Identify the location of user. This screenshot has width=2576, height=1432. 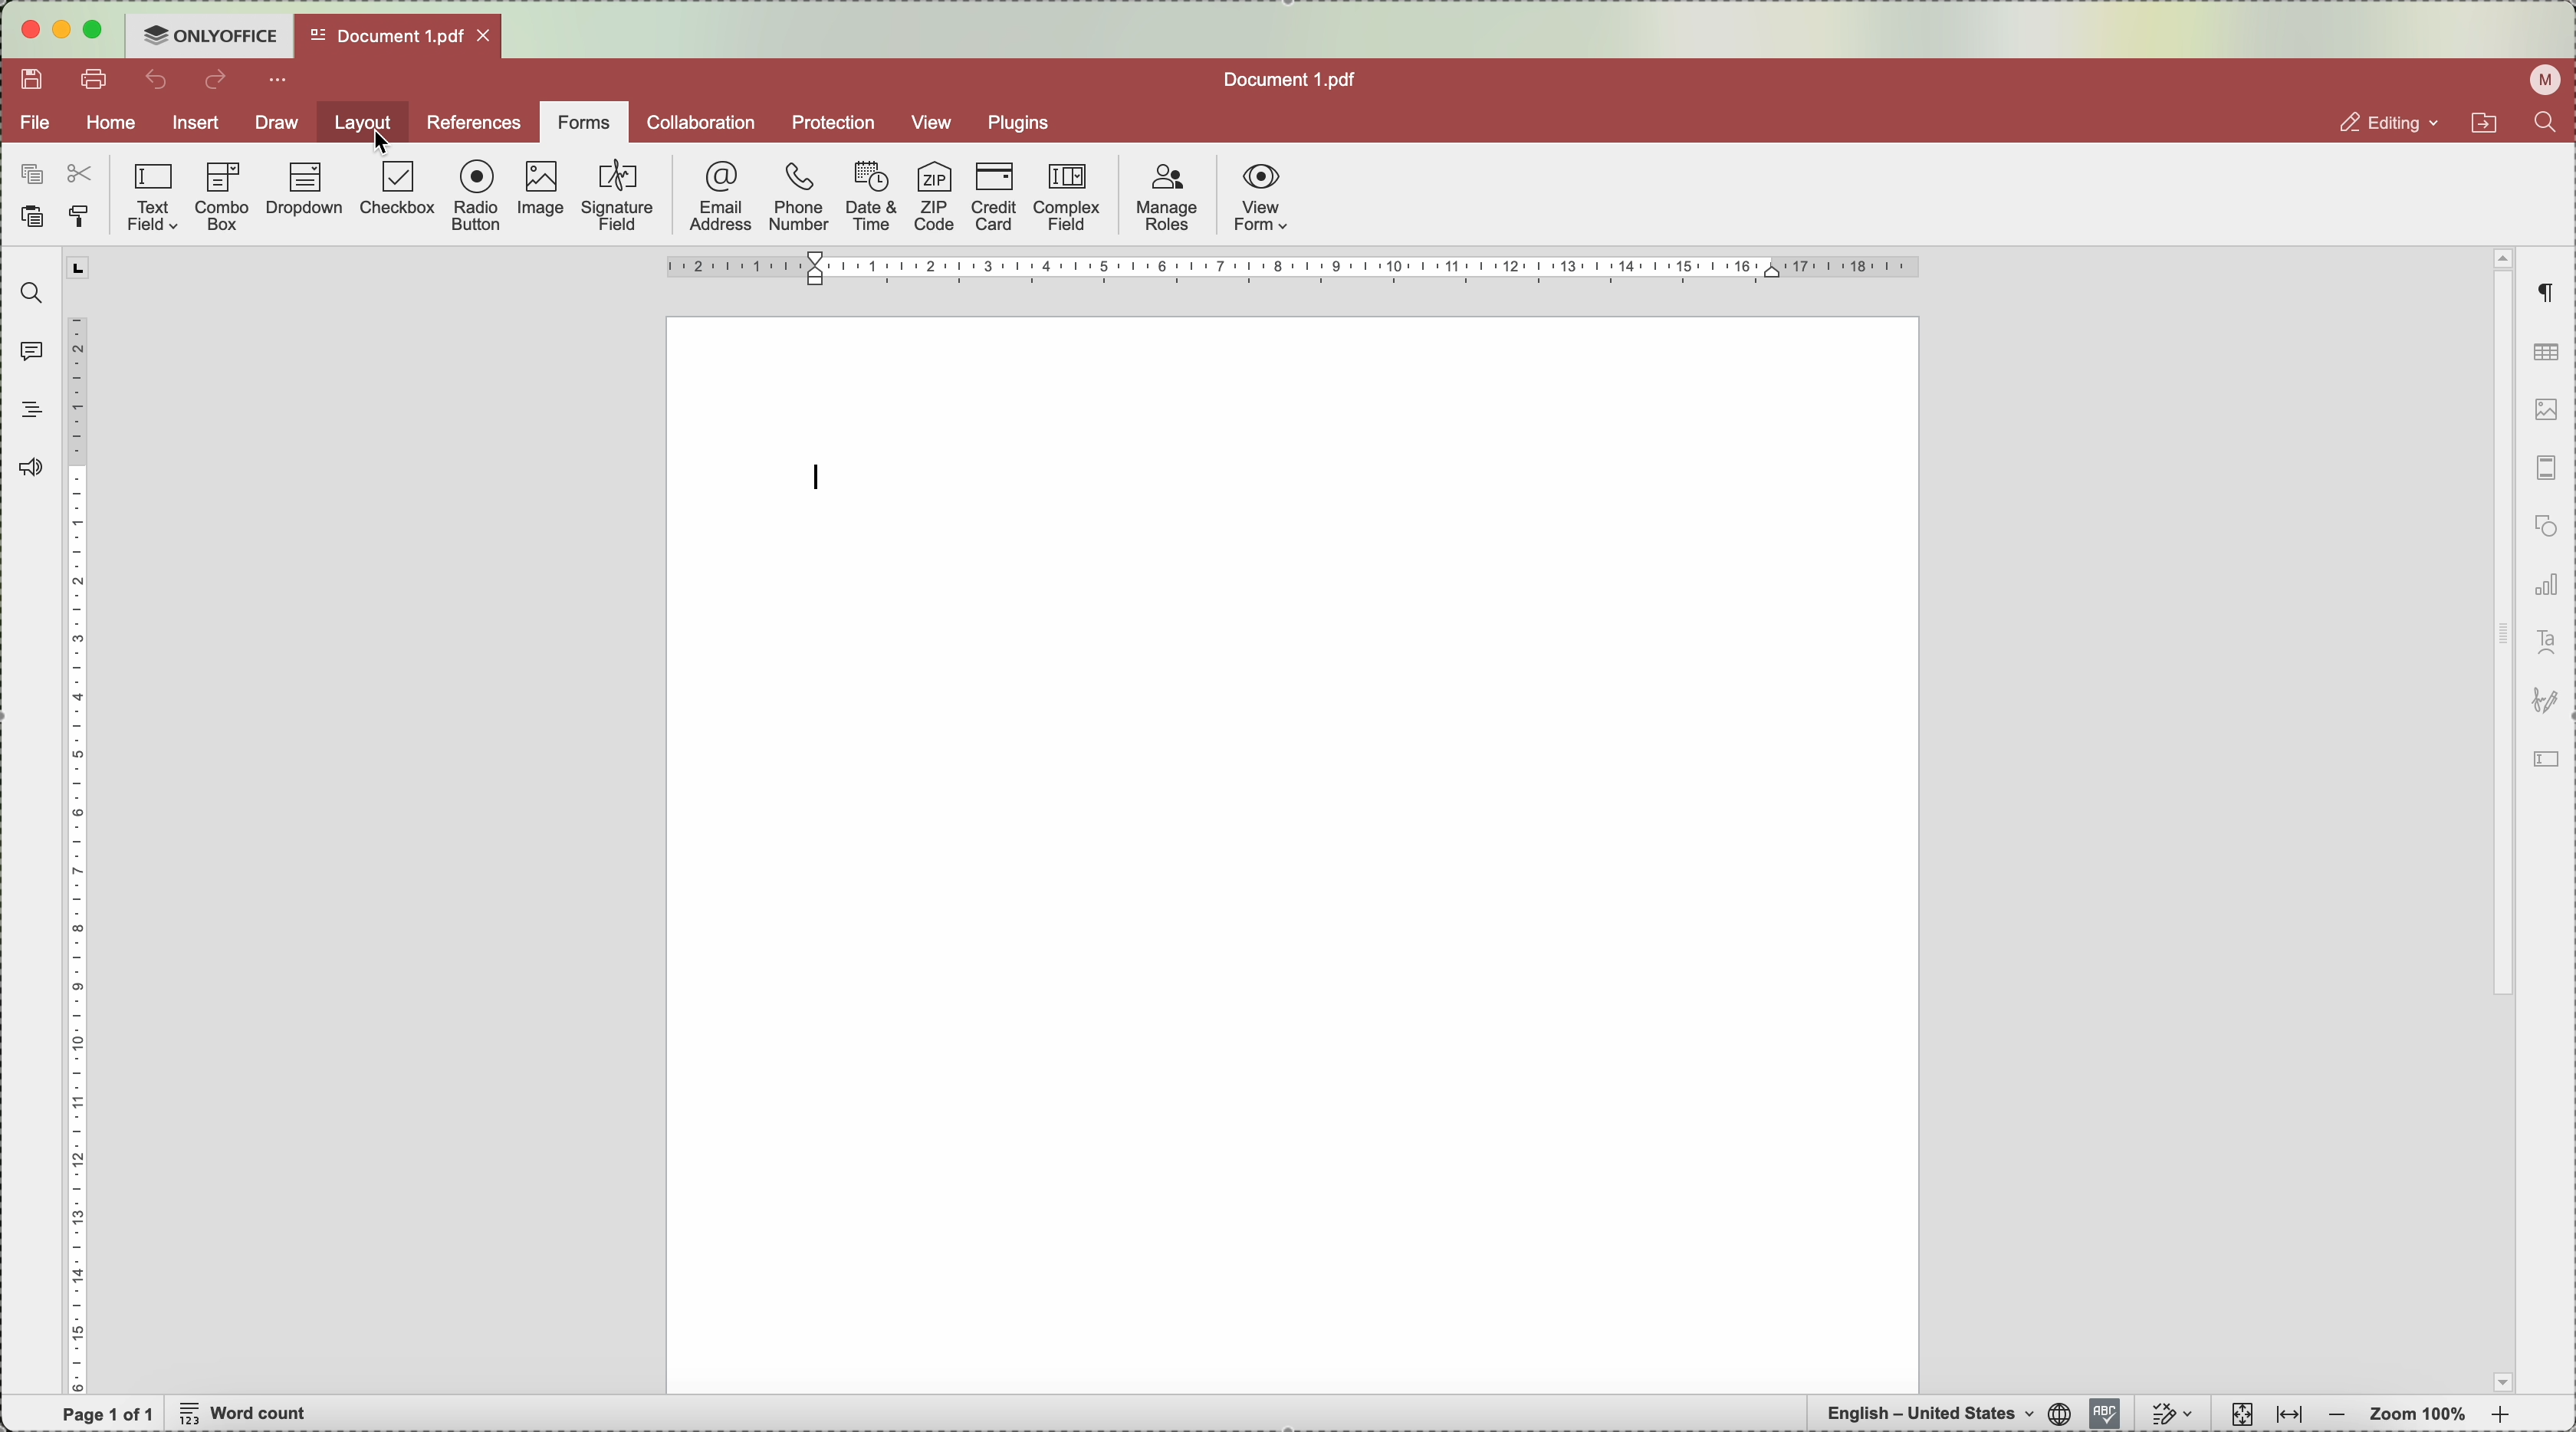
(2539, 81).